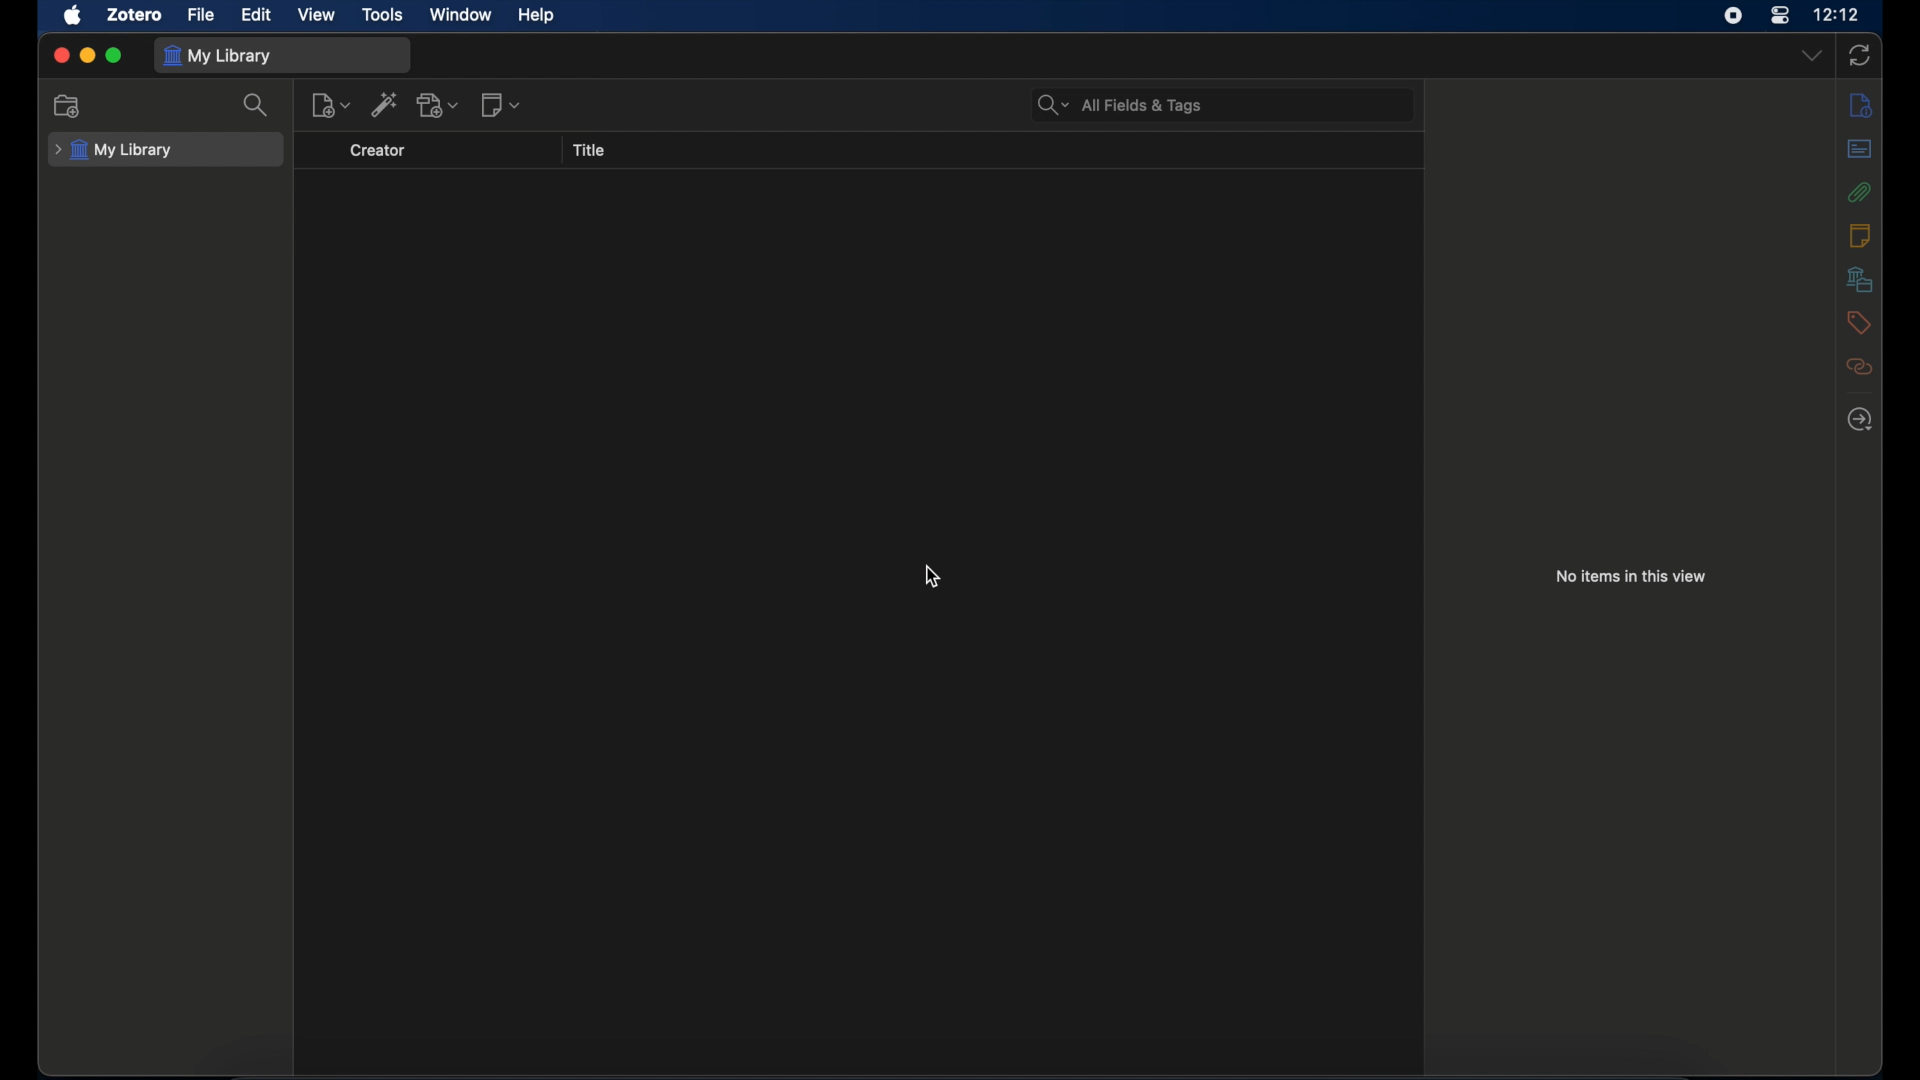 The image size is (1920, 1080). I want to click on no item in this view, so click(1633, 576).